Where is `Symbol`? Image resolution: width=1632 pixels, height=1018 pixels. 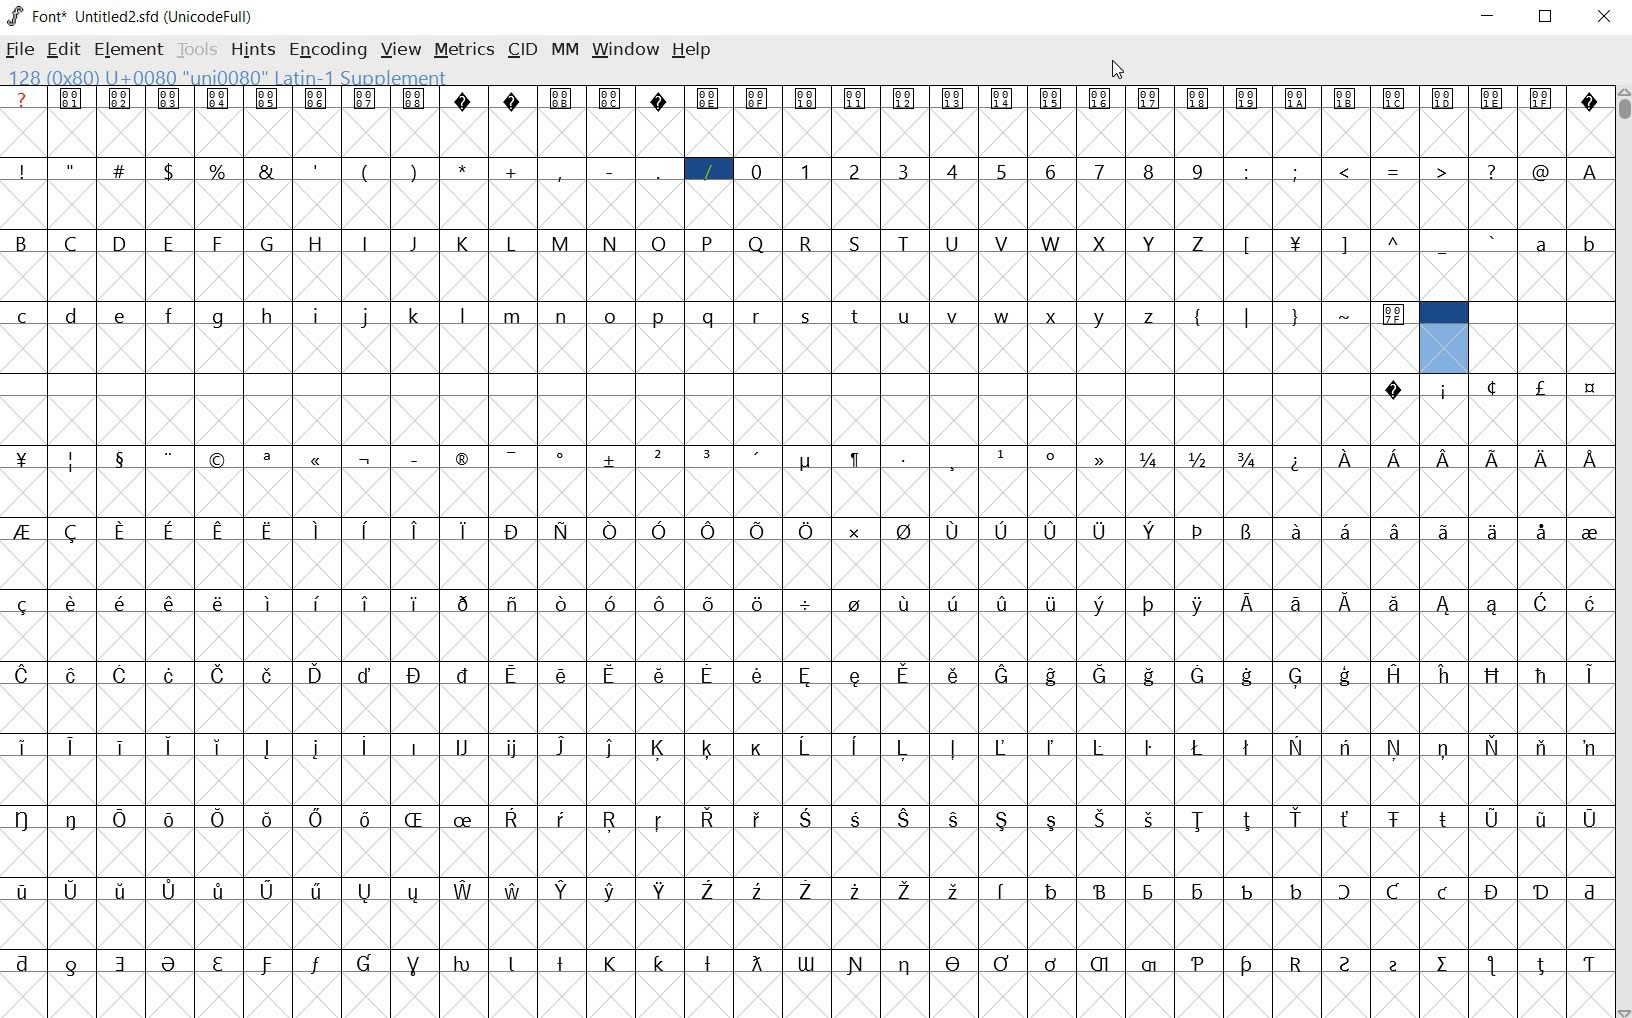
Symbol is located at coordinates (1004, 963).